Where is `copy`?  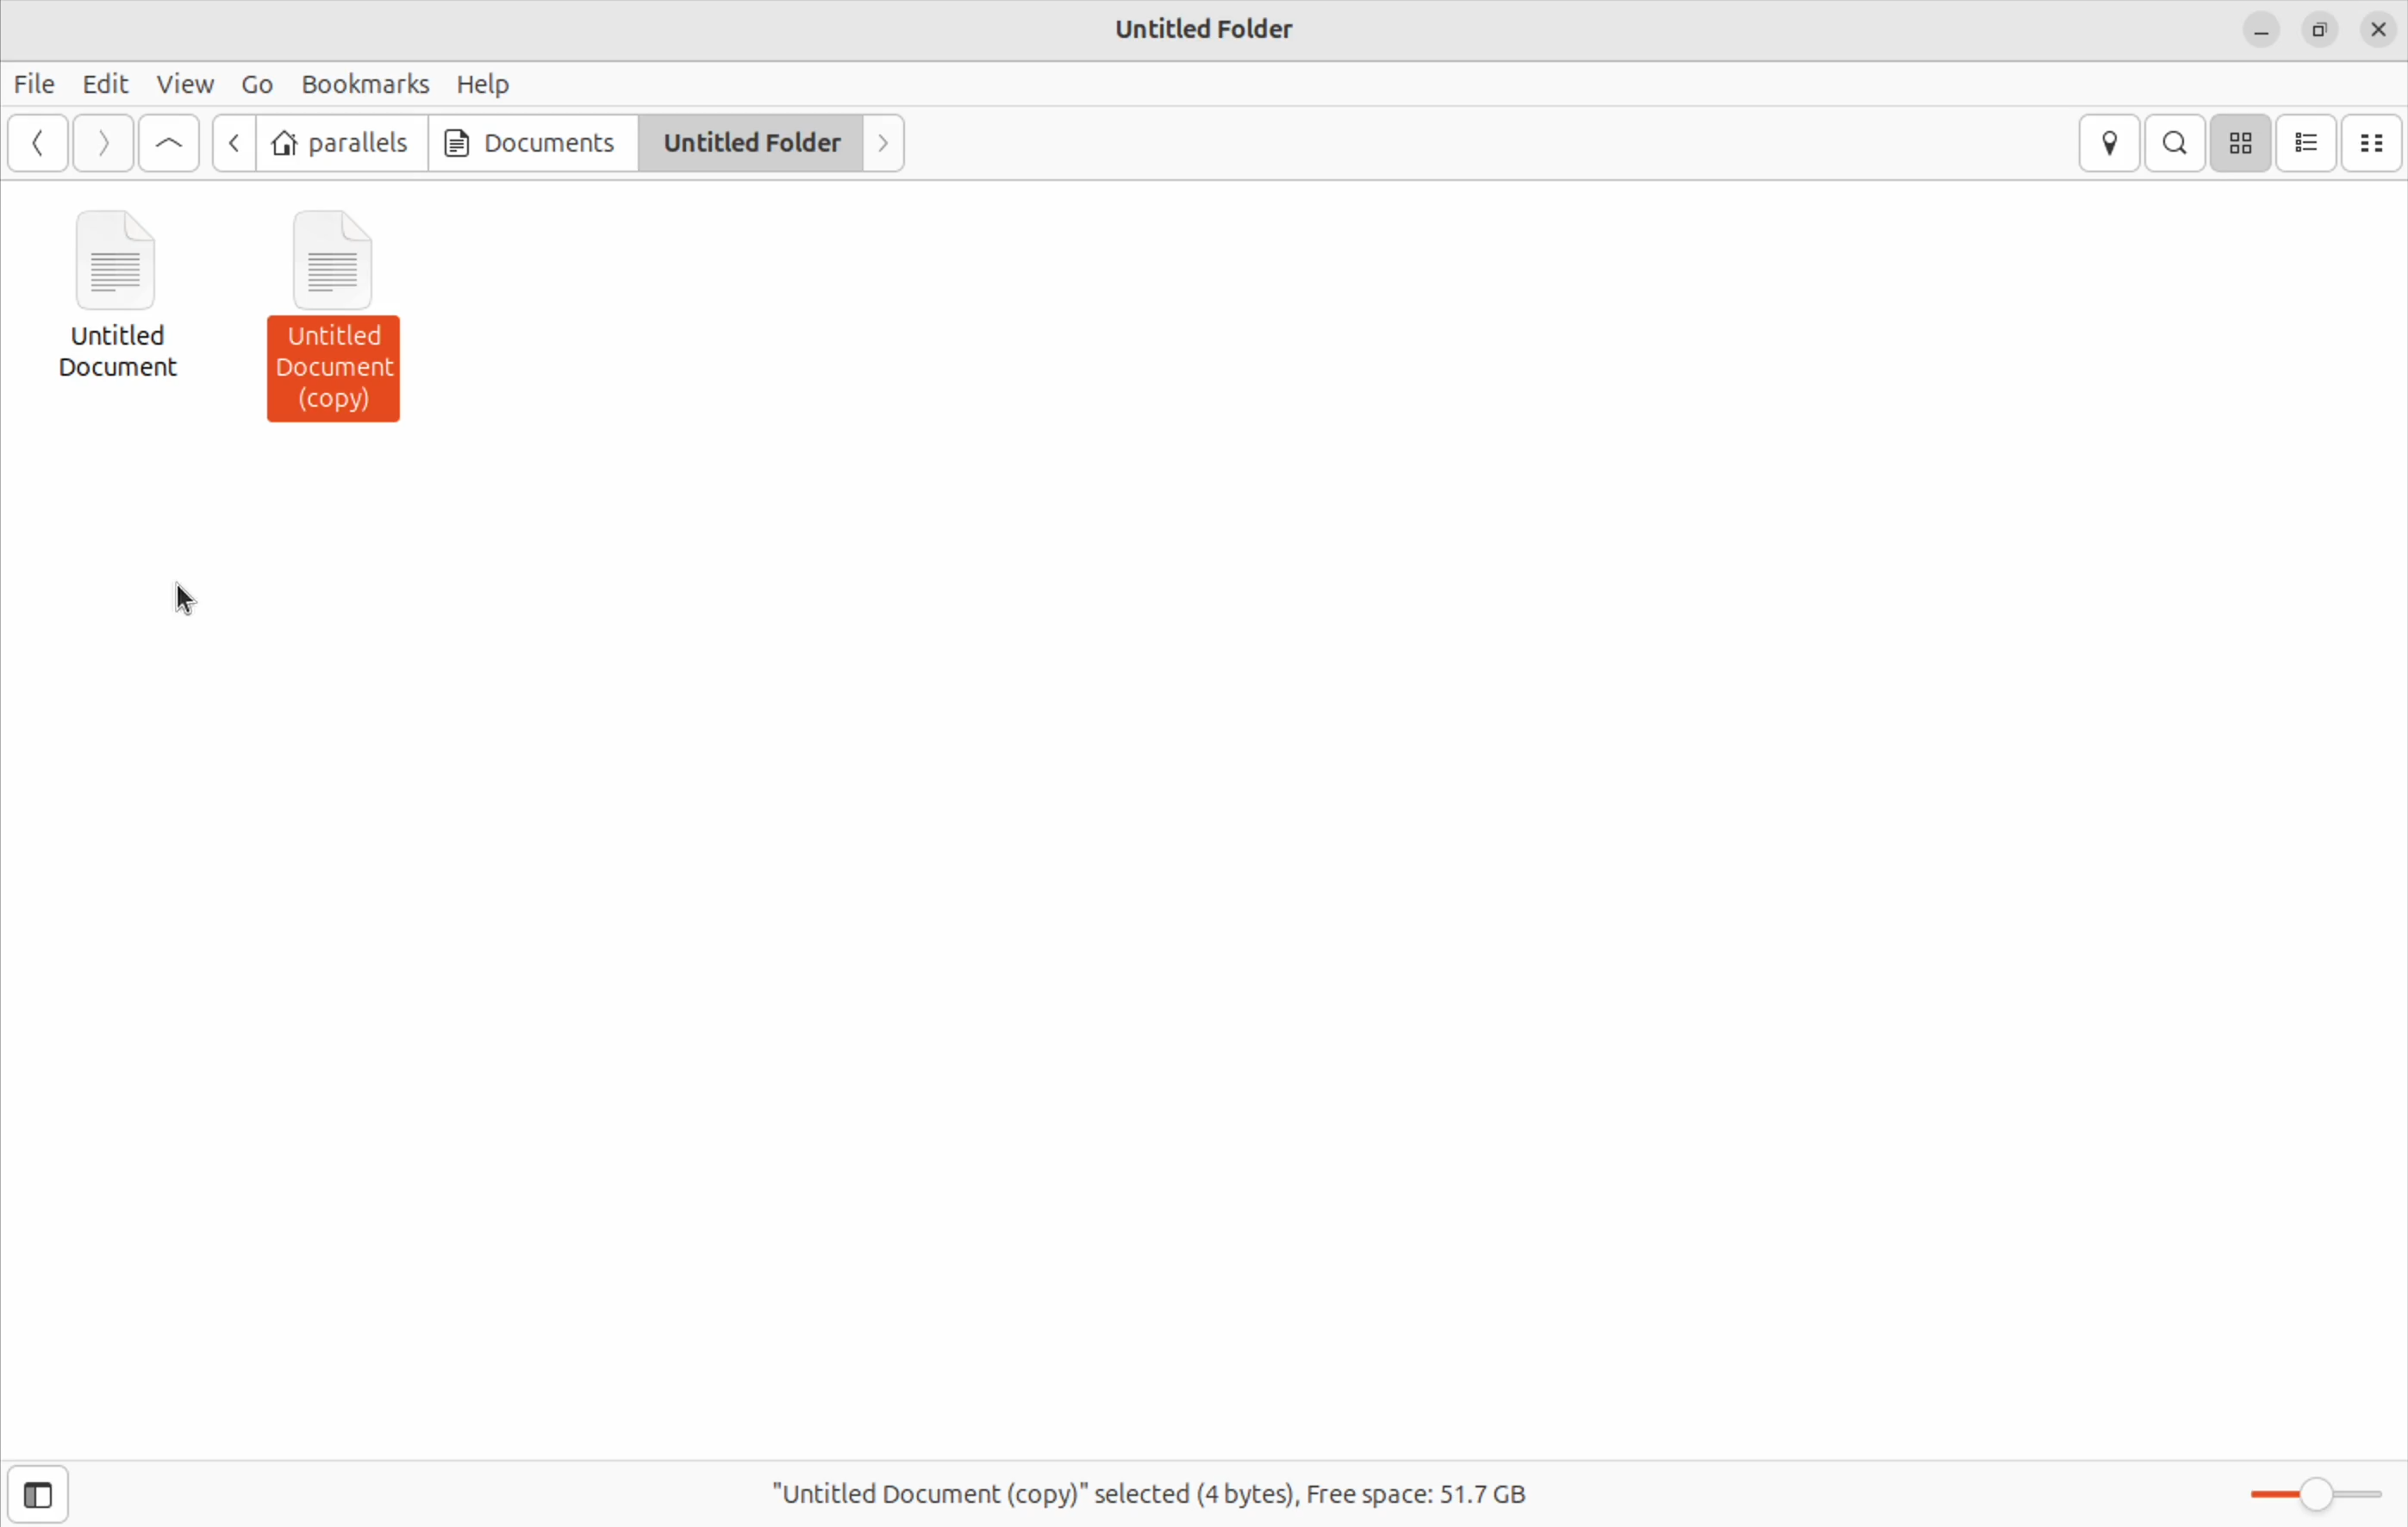 copy is located at coordinates (2320, 33).